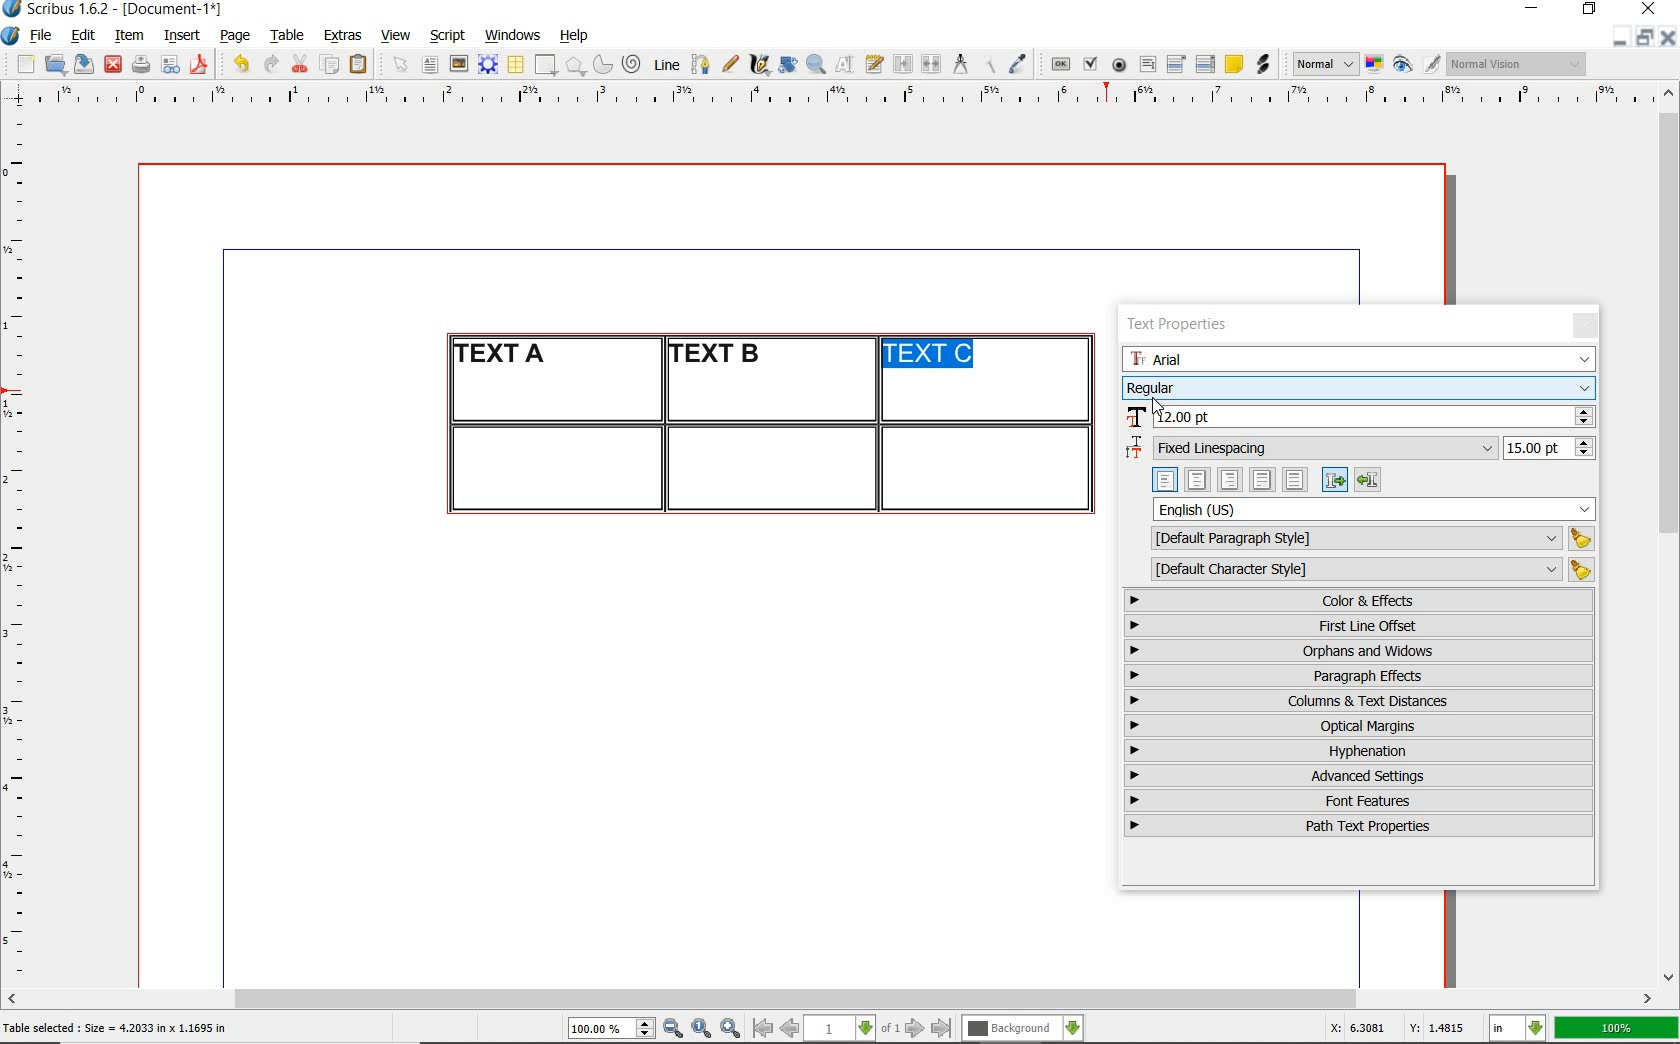 Image resolution: width=1680 pixels, height=1044 pixels. I want to click on ruler, so click(853, 97).